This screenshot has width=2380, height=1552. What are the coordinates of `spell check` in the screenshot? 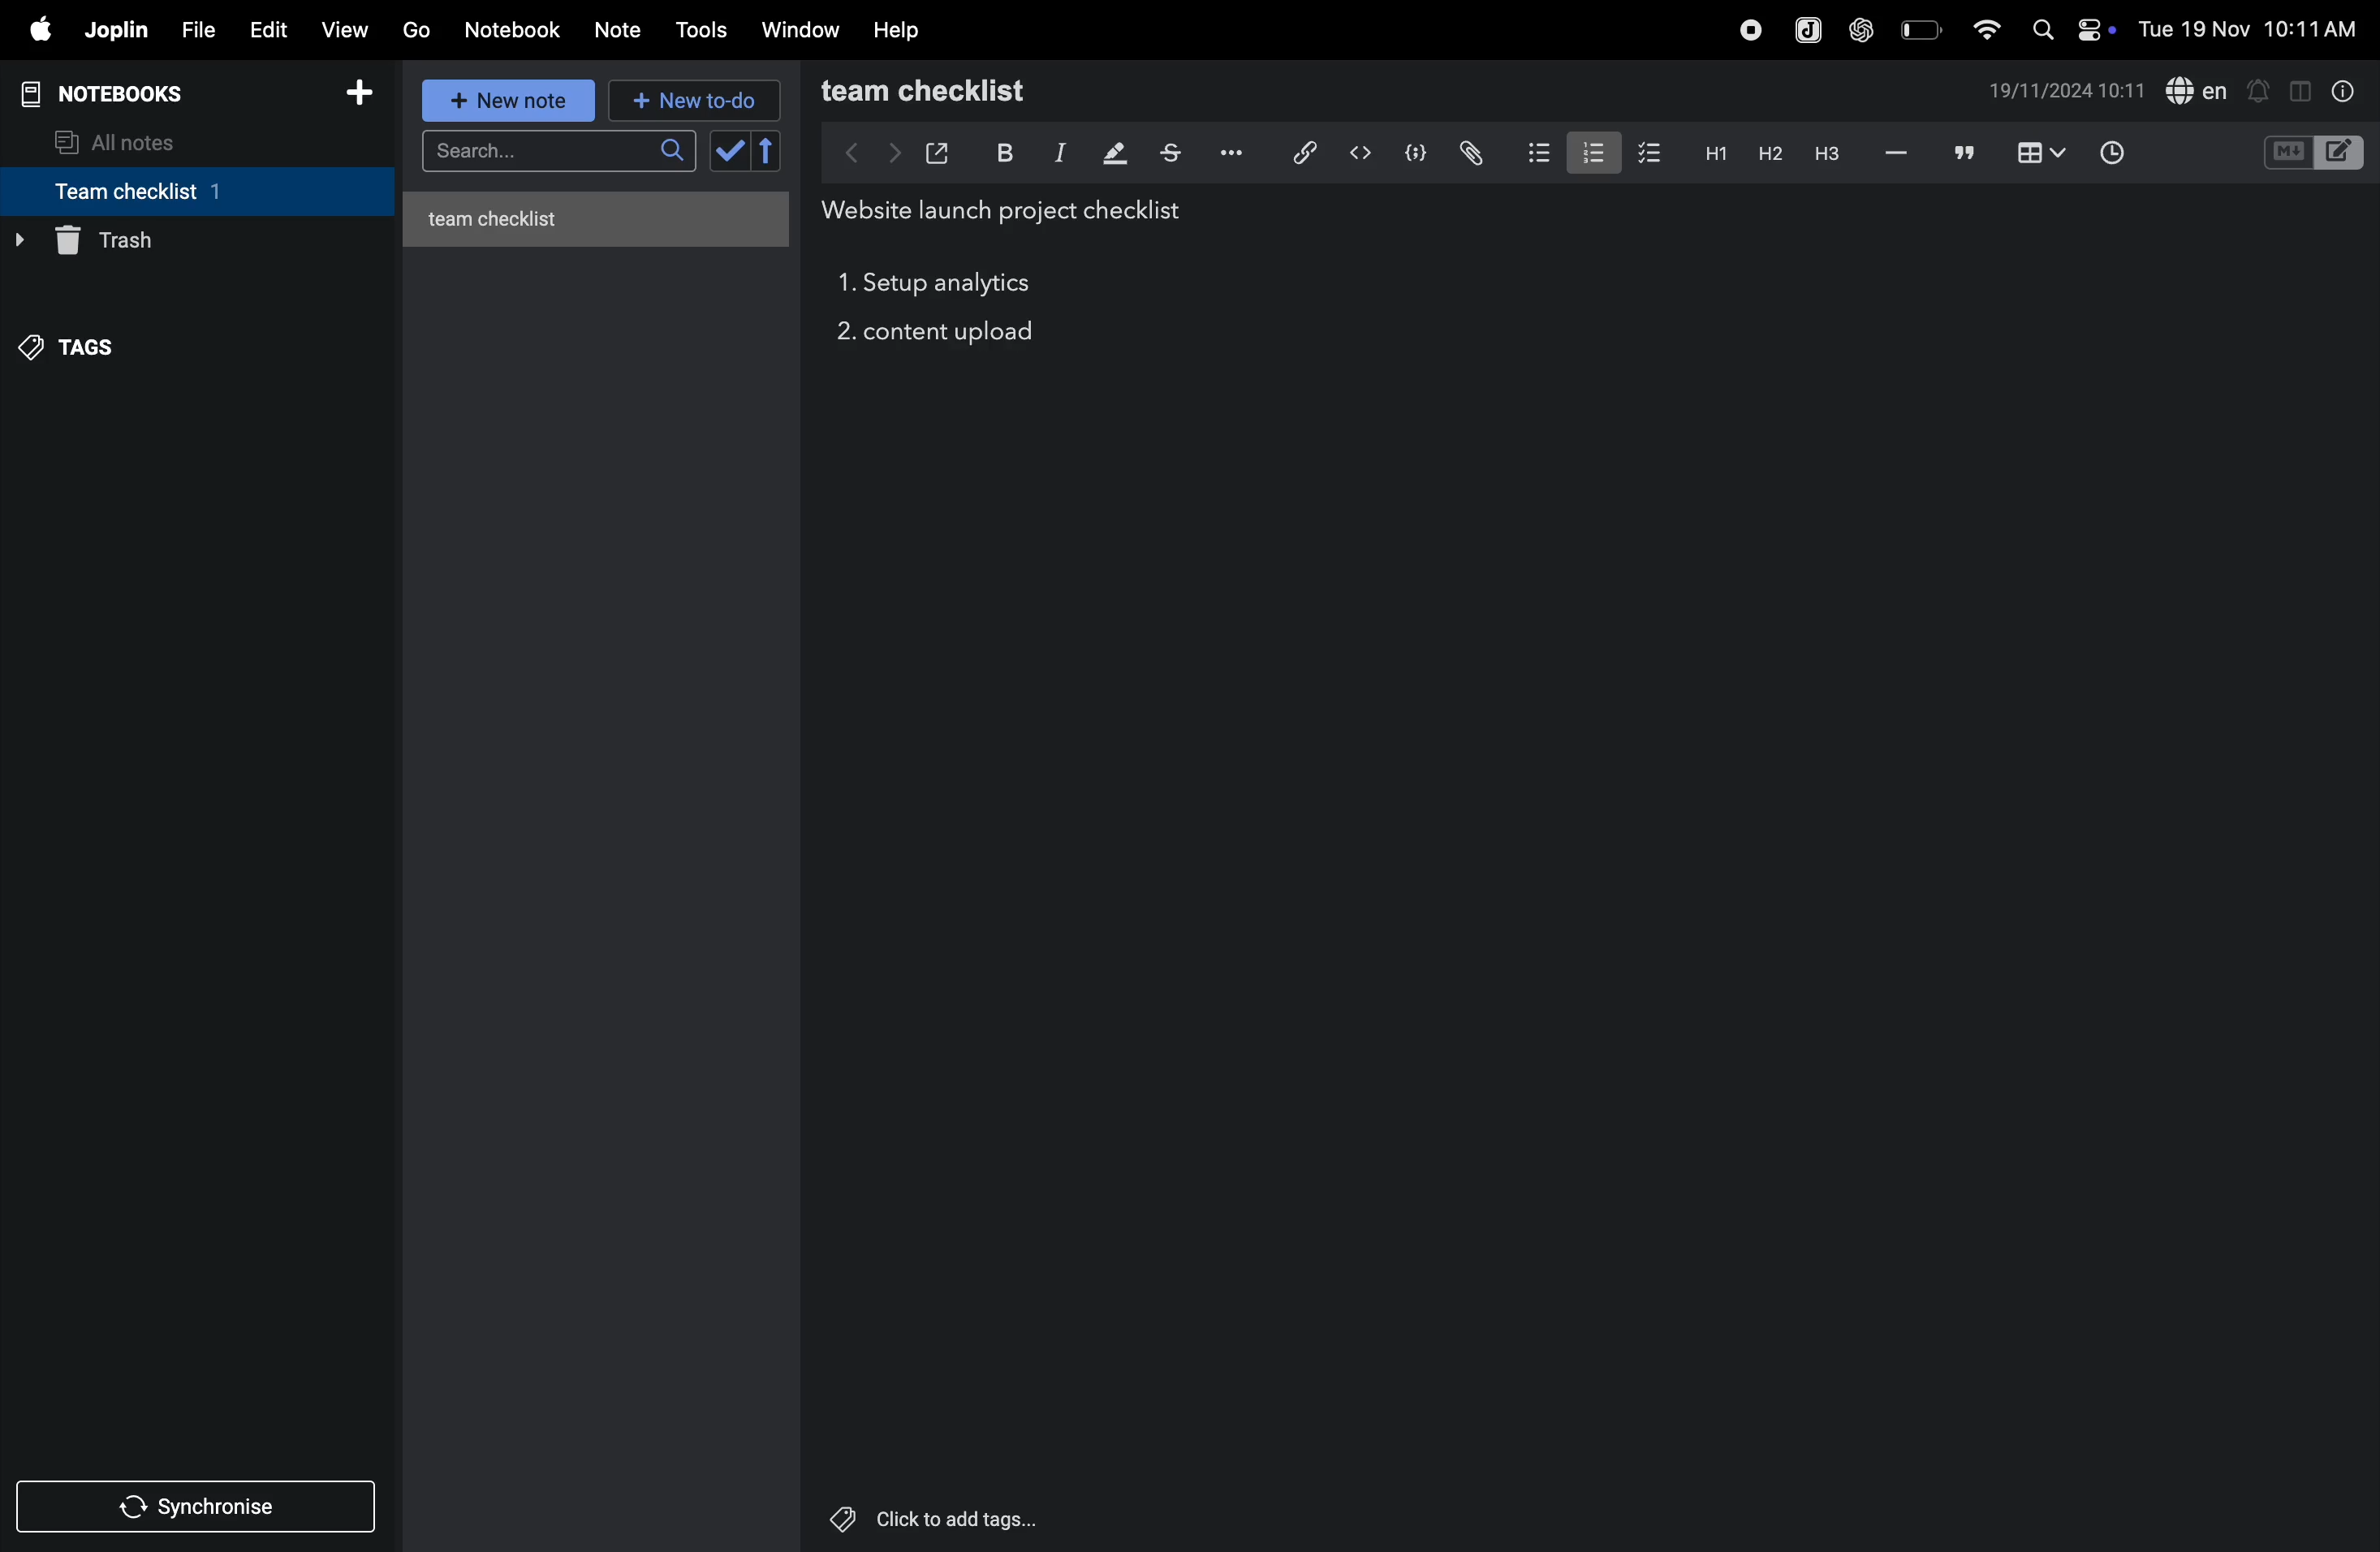 It's located at (2199, 90).